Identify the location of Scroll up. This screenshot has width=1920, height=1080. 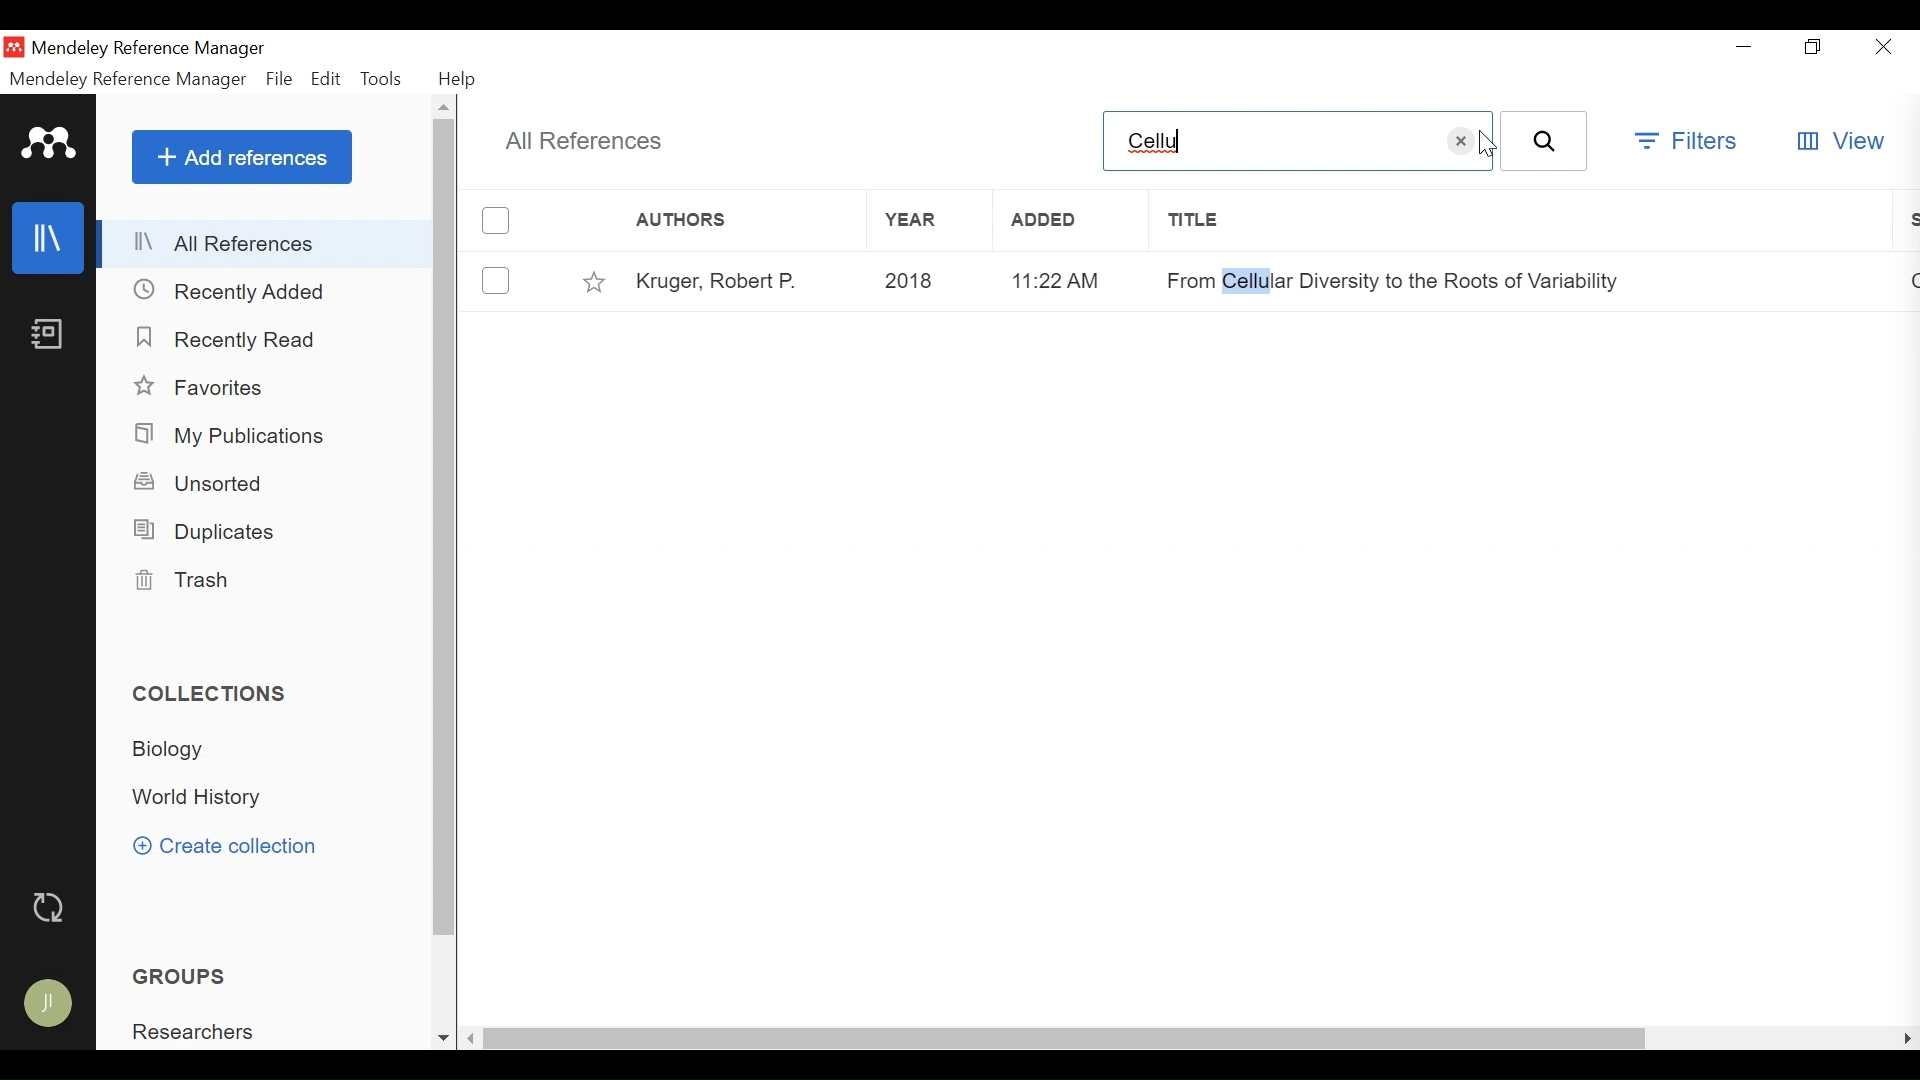
(446, 108).